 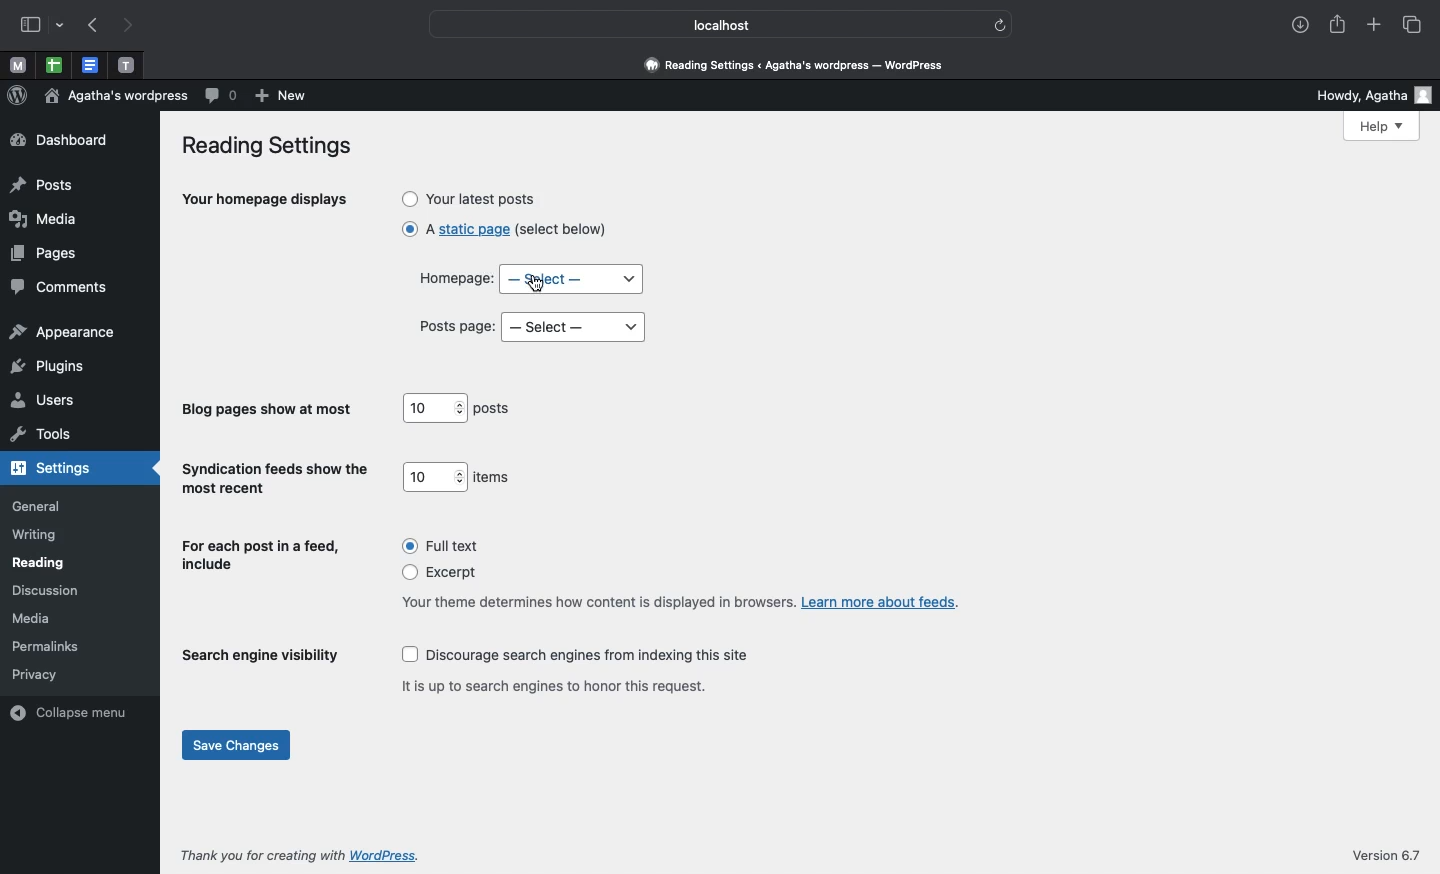 I want to click on posts, so click(x=42, y=187).